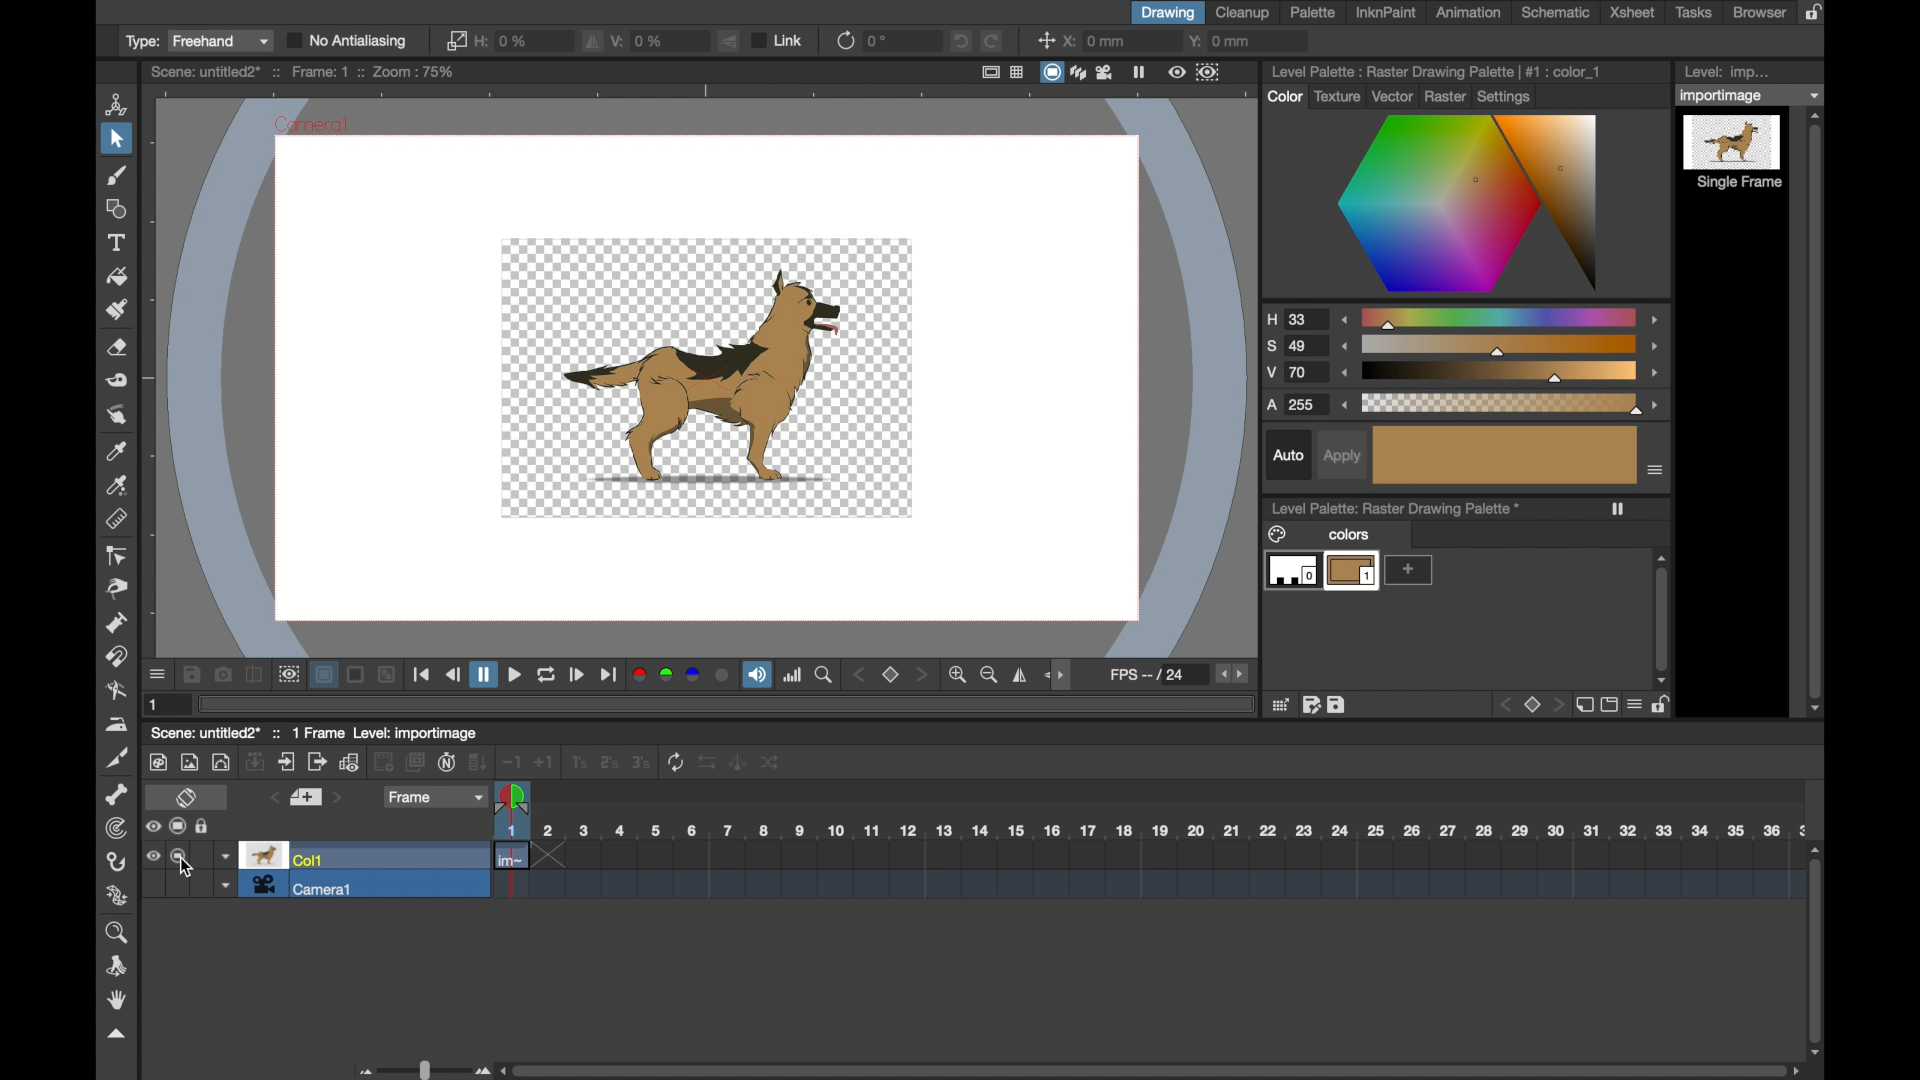 This screenshot has height=1080, width=1920. I want to click on tape tool, so click(116, 381).